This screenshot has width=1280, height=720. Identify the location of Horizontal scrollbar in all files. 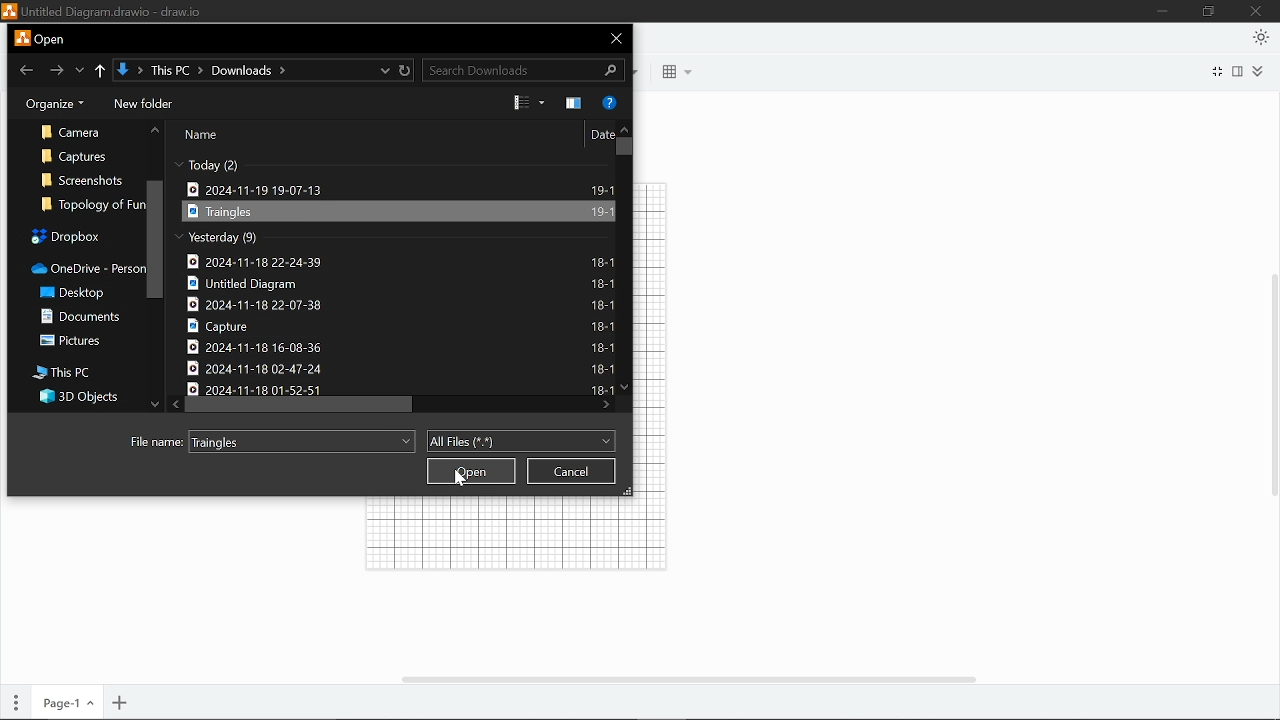
(300, 404).